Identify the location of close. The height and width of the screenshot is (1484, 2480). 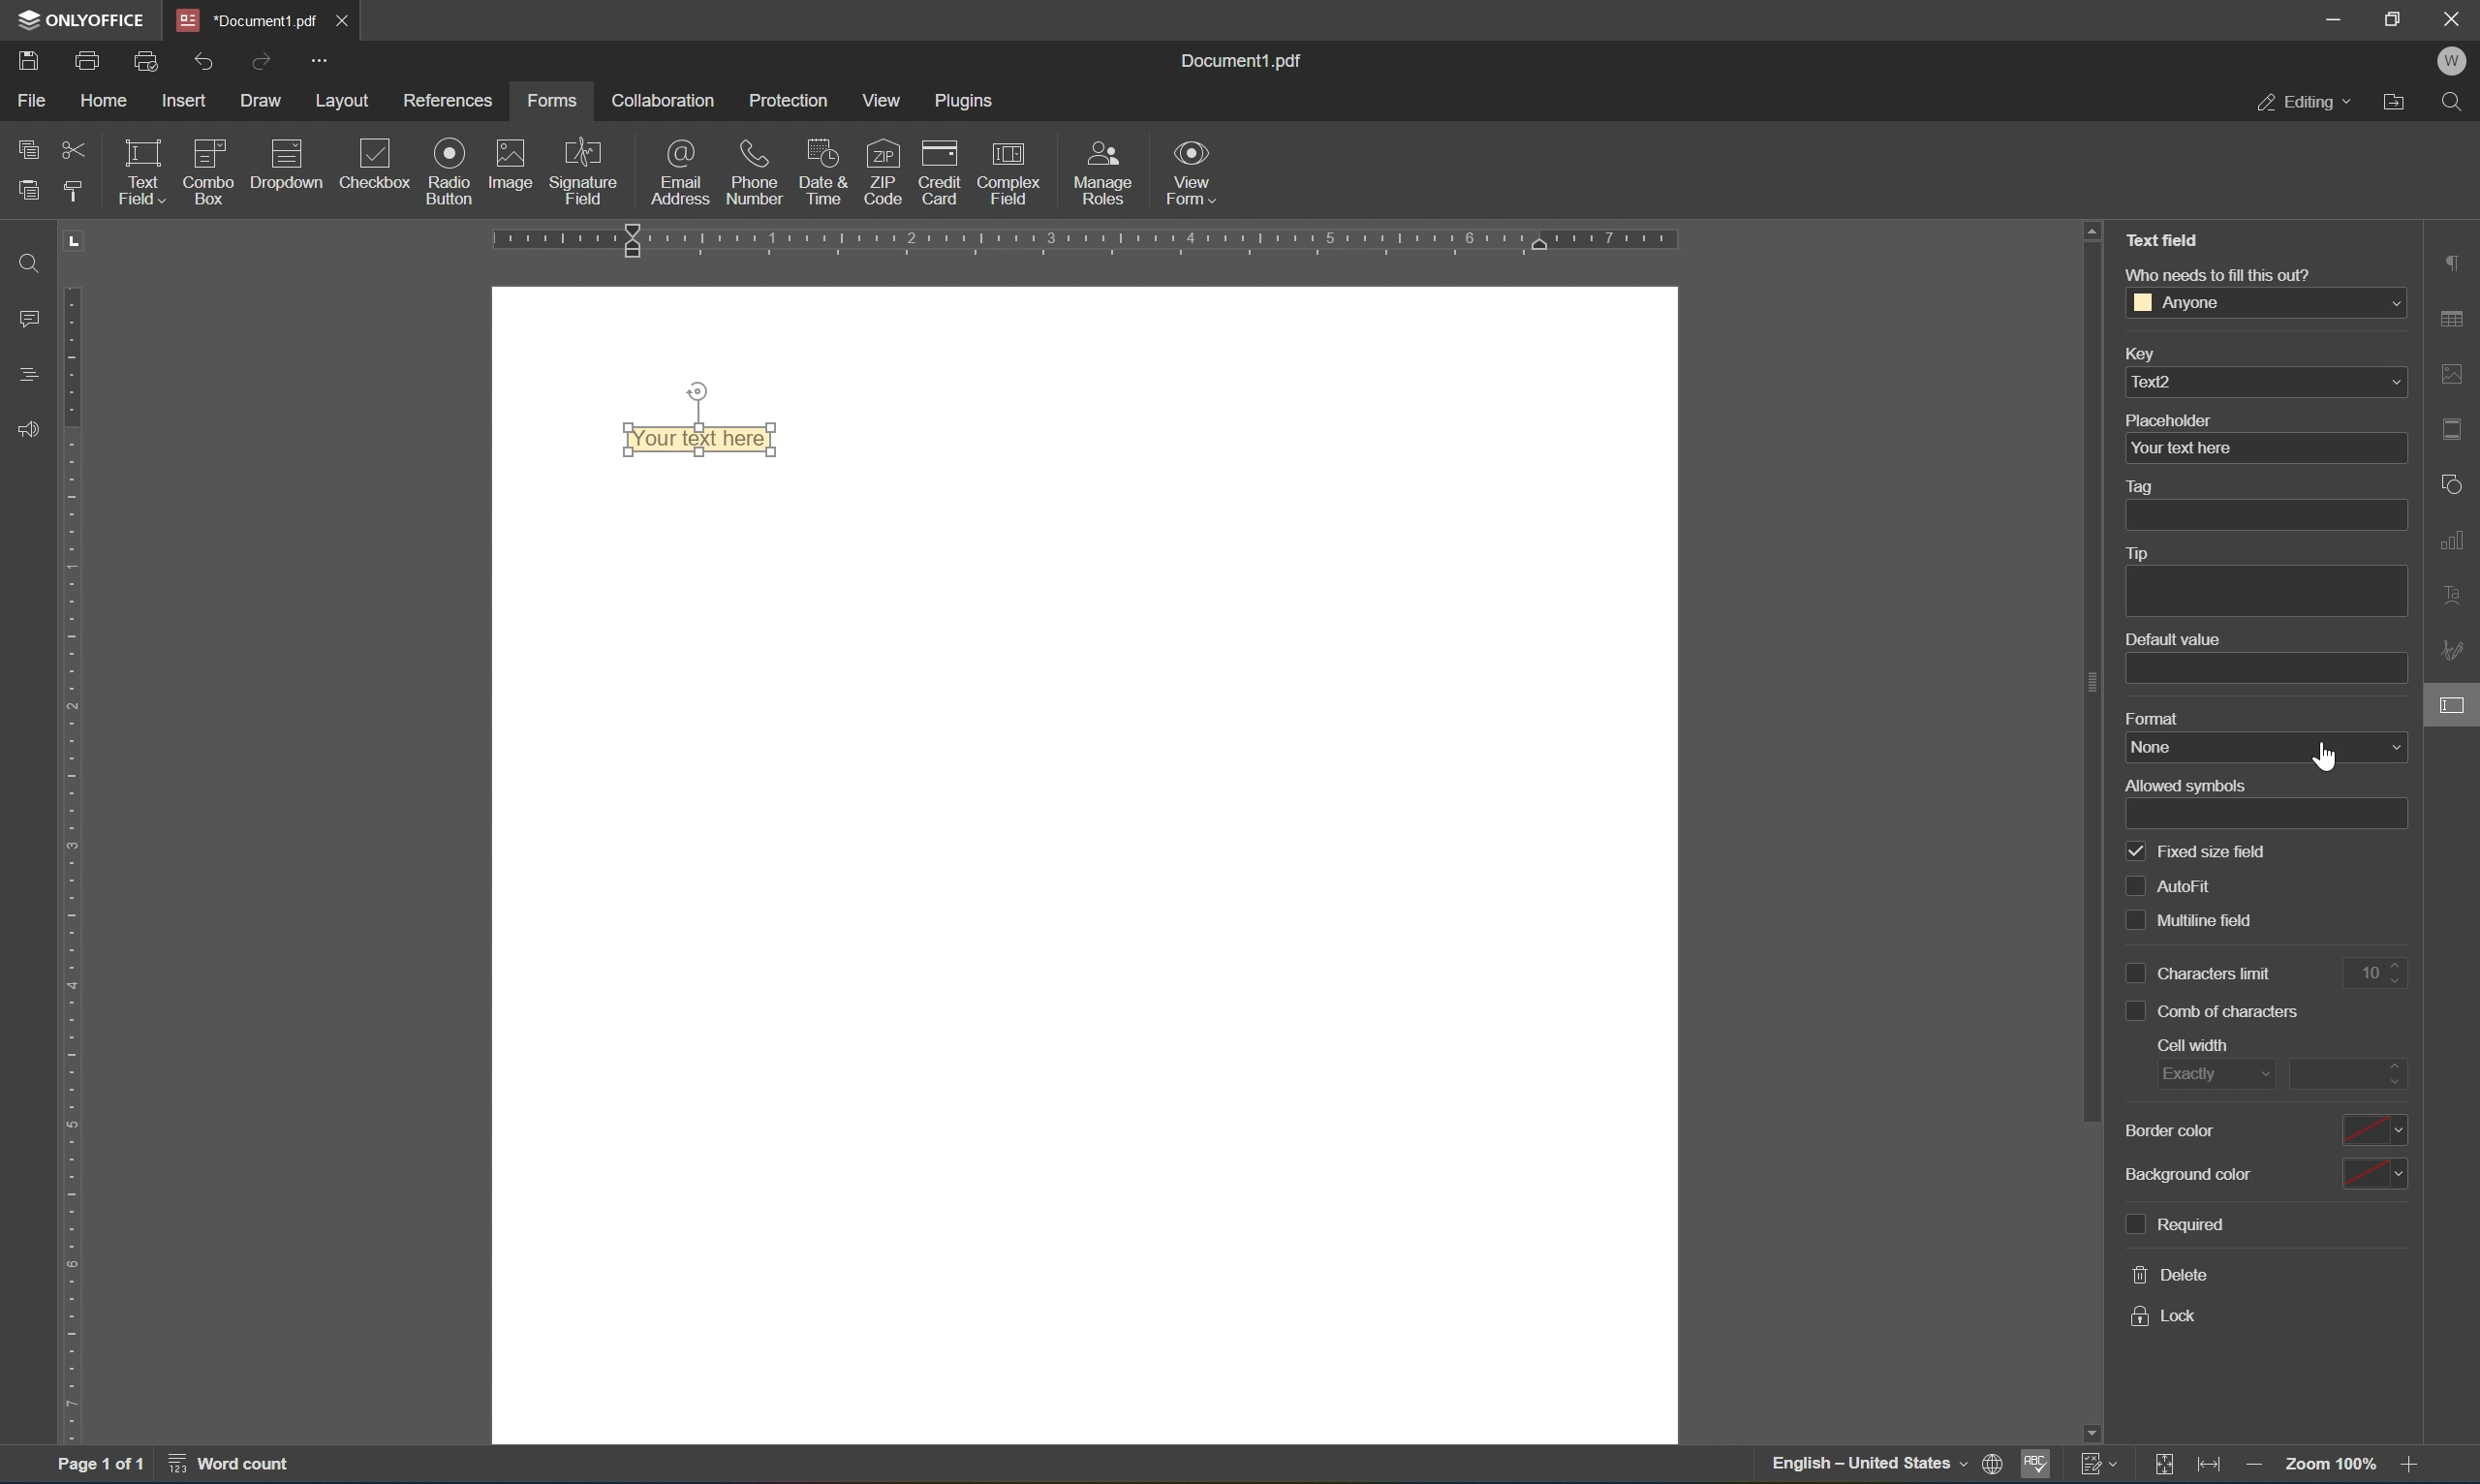
(338, 18).